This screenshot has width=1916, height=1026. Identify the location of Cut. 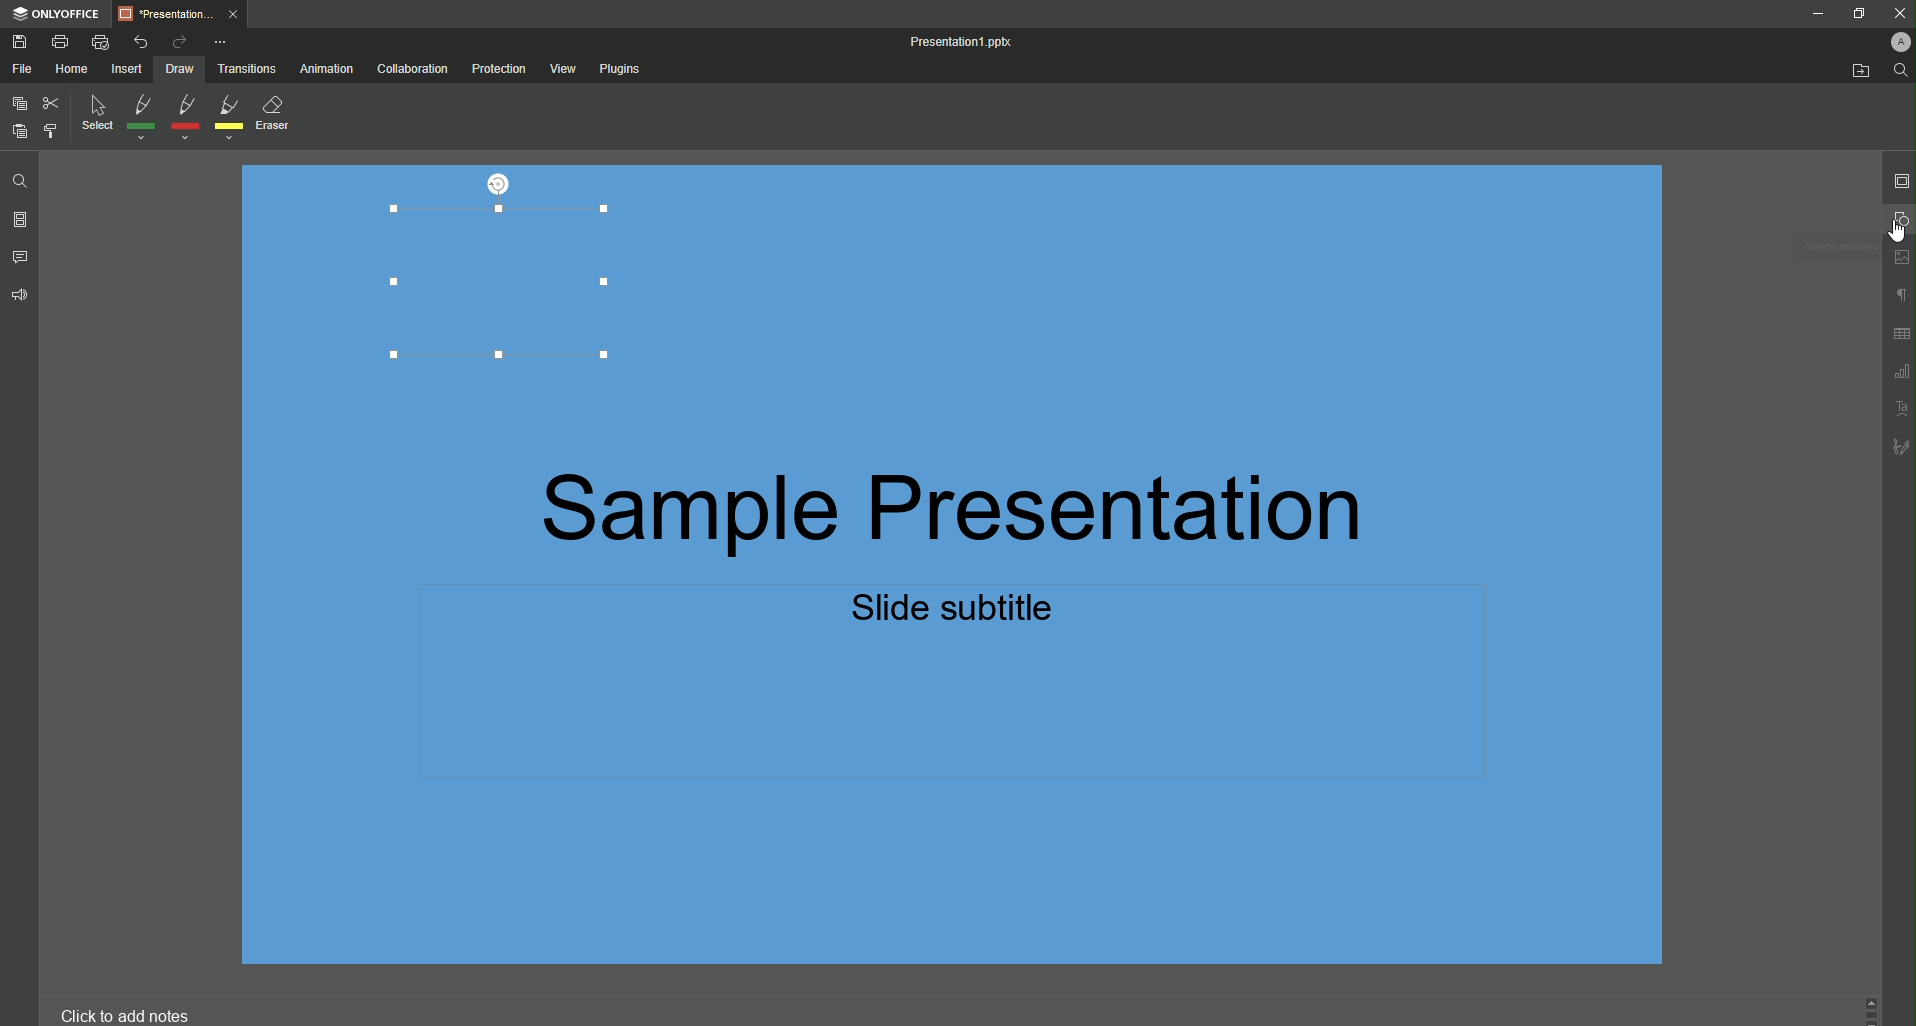
(50, 102).